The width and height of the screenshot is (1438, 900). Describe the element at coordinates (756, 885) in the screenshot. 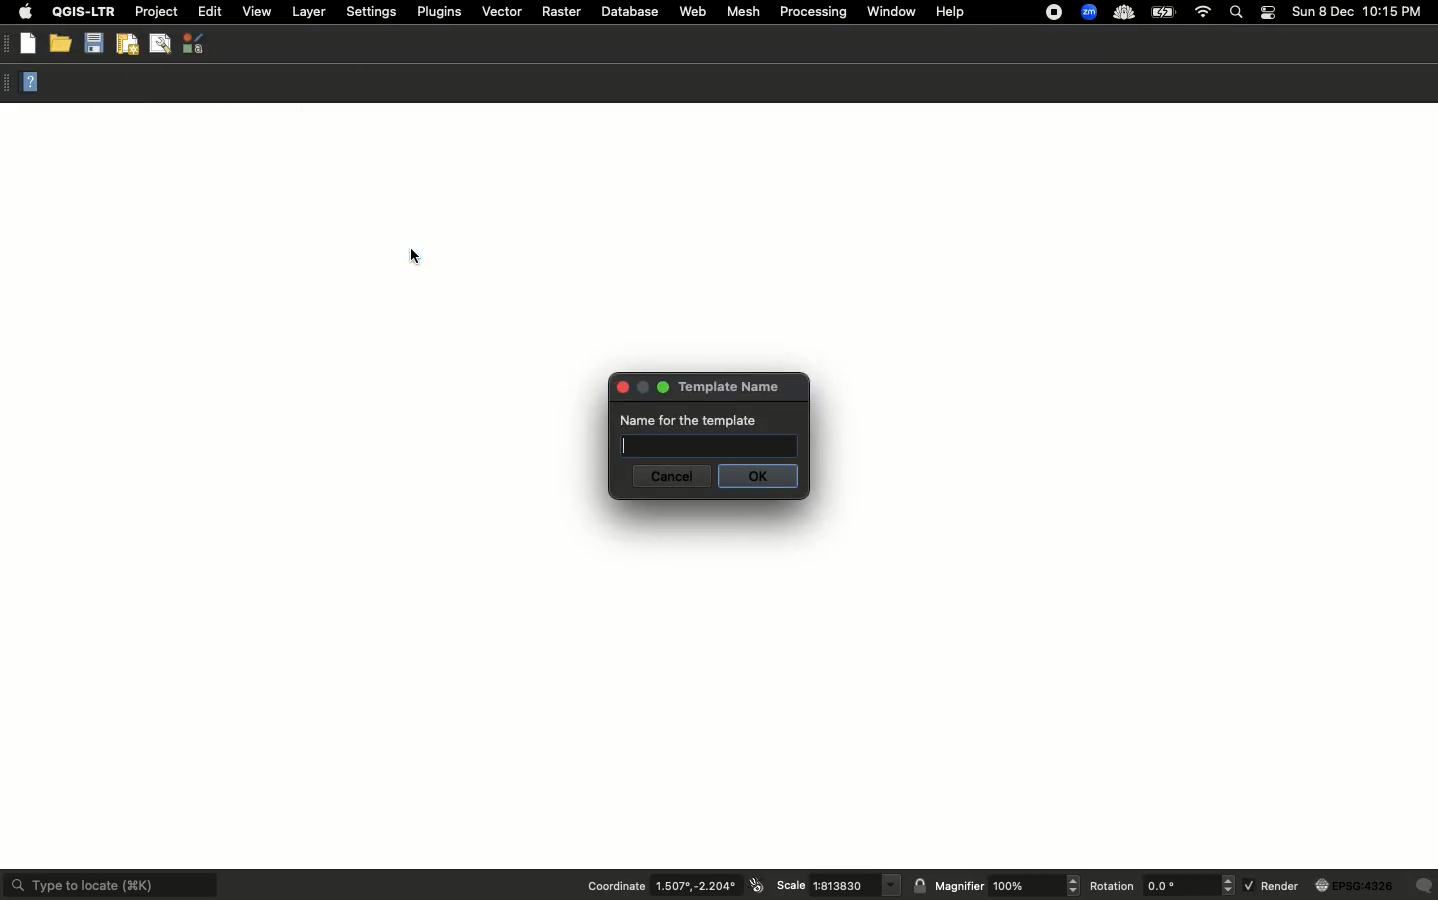

I see `icon` at that location.